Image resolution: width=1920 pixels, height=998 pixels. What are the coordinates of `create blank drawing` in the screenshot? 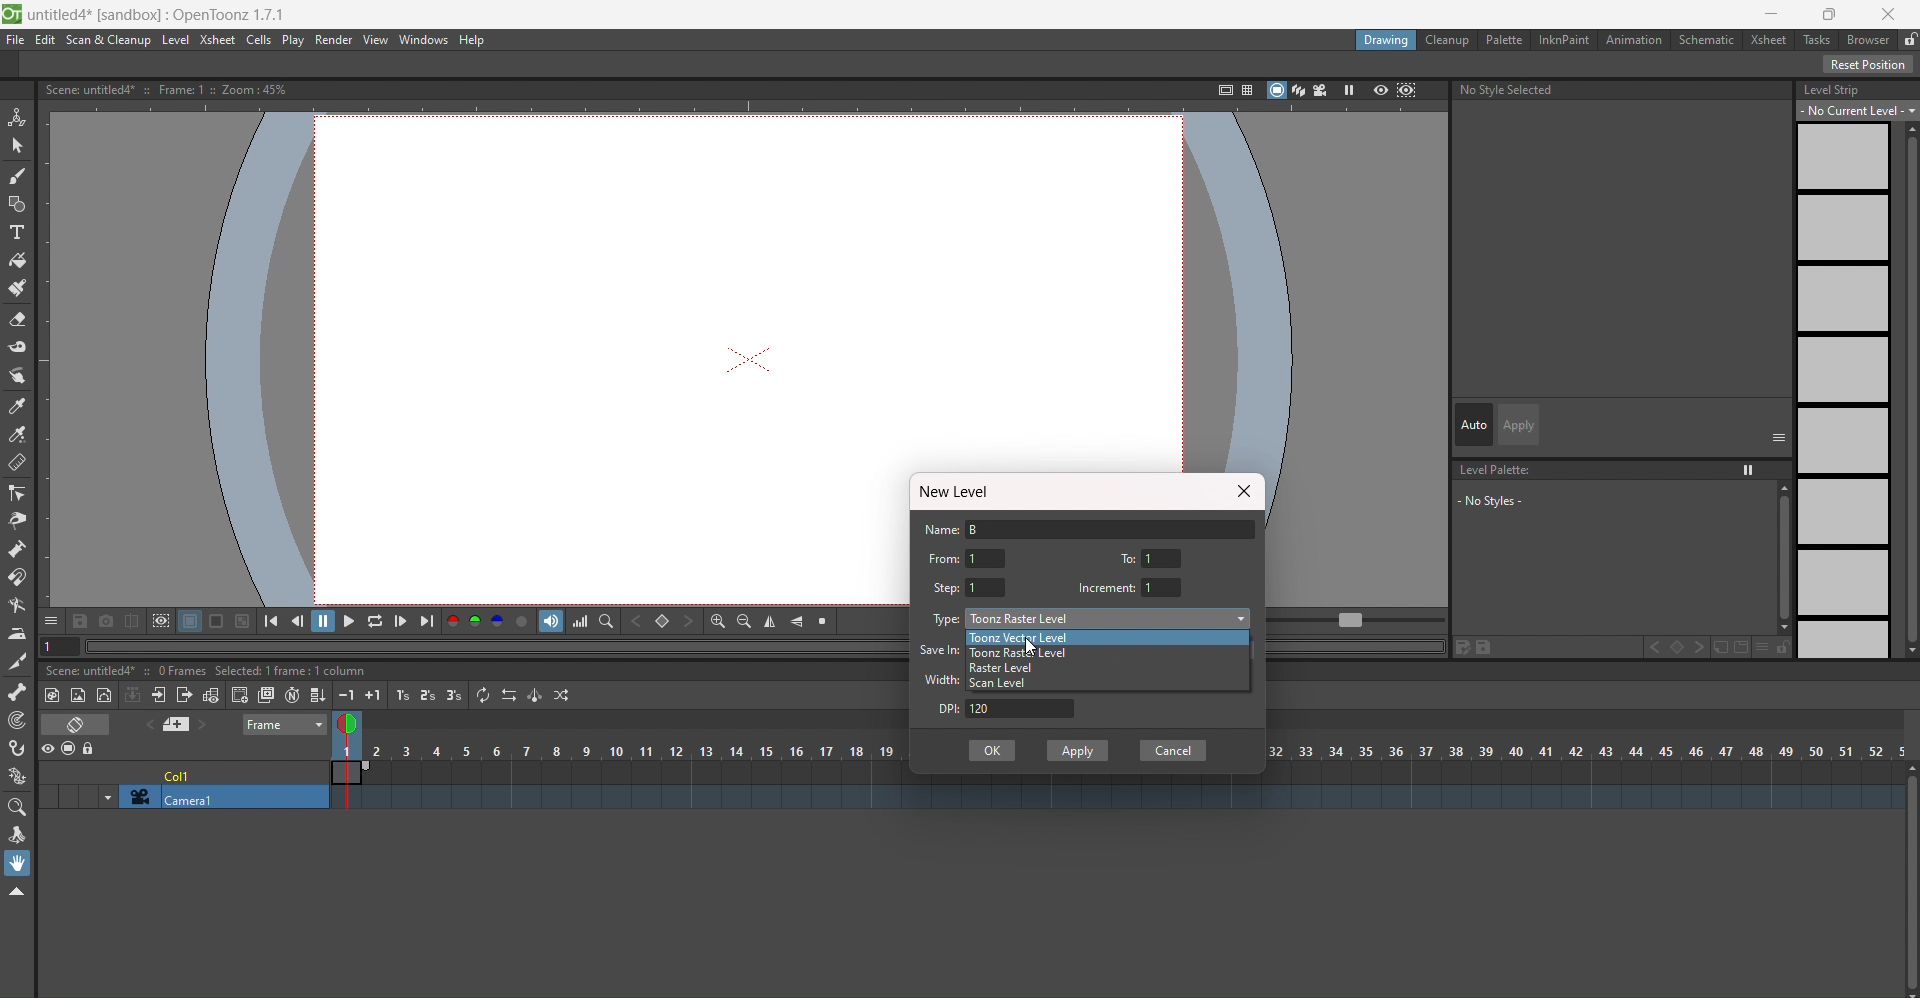 It's located at (239, 695).